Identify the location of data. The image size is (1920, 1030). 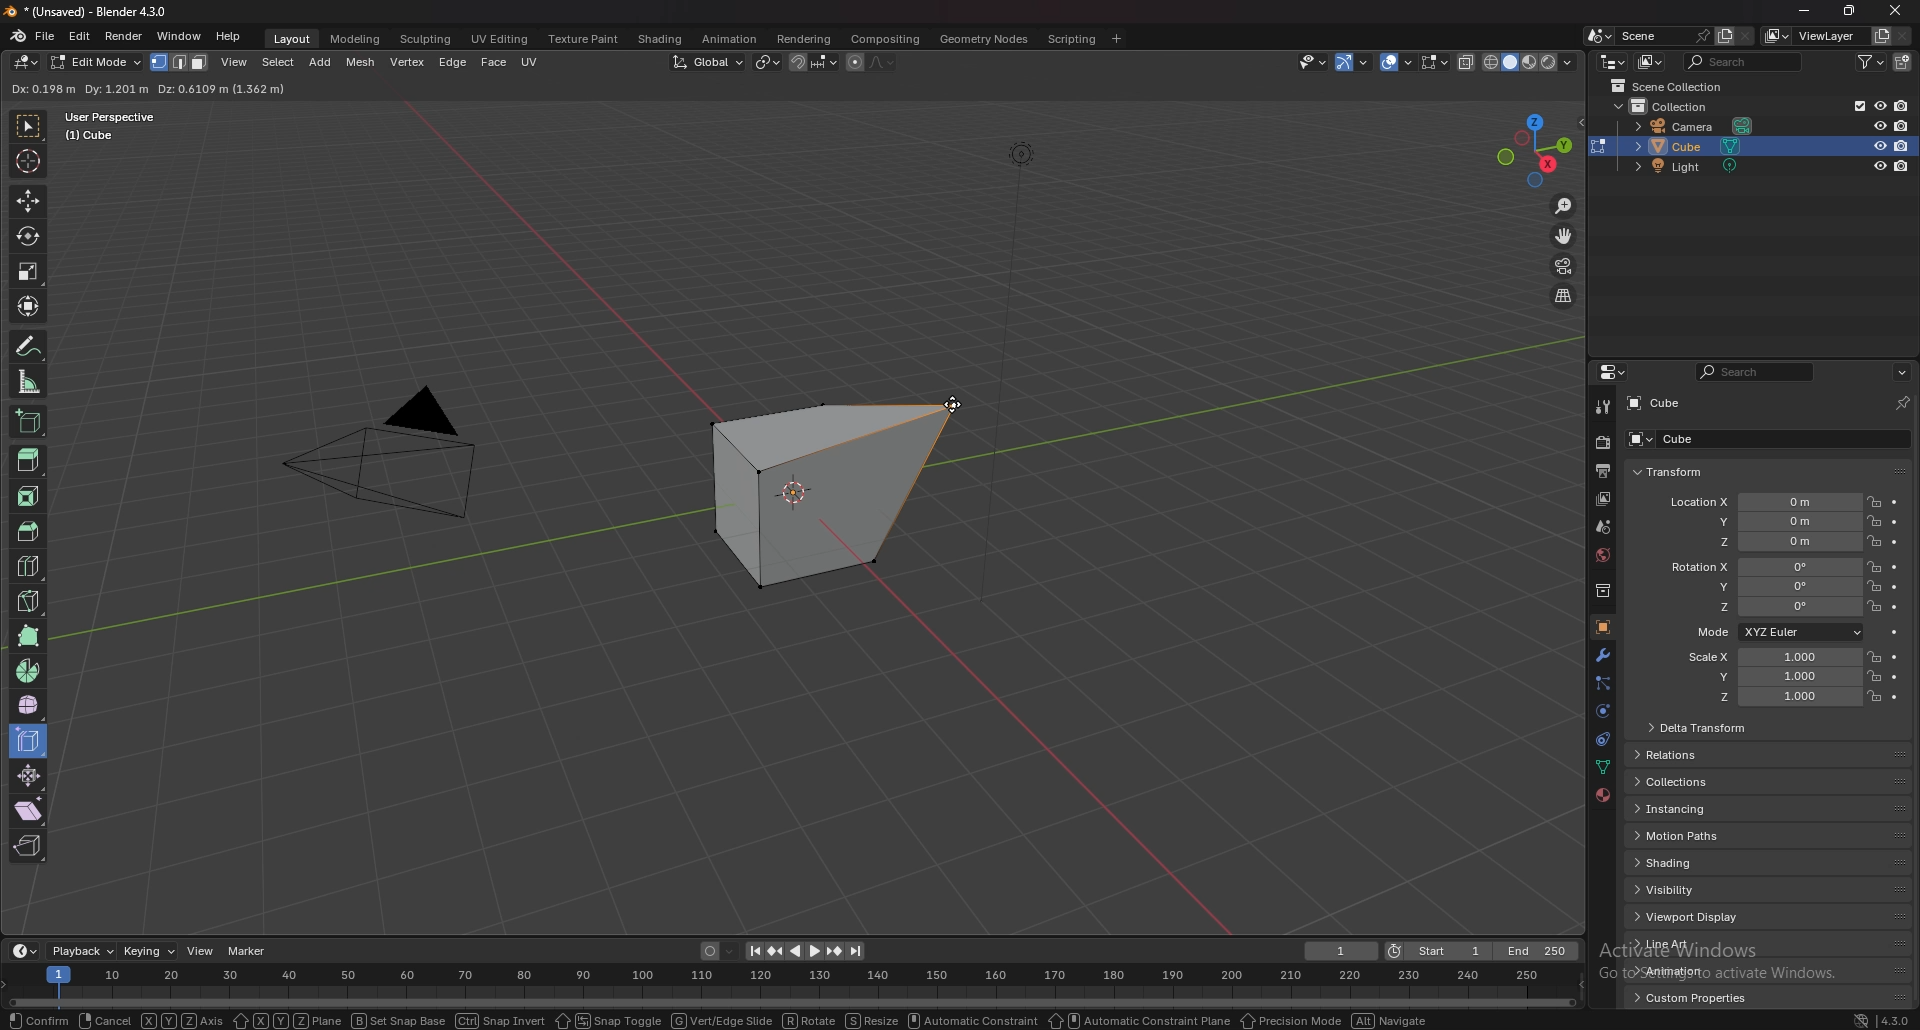
(1602, 767).